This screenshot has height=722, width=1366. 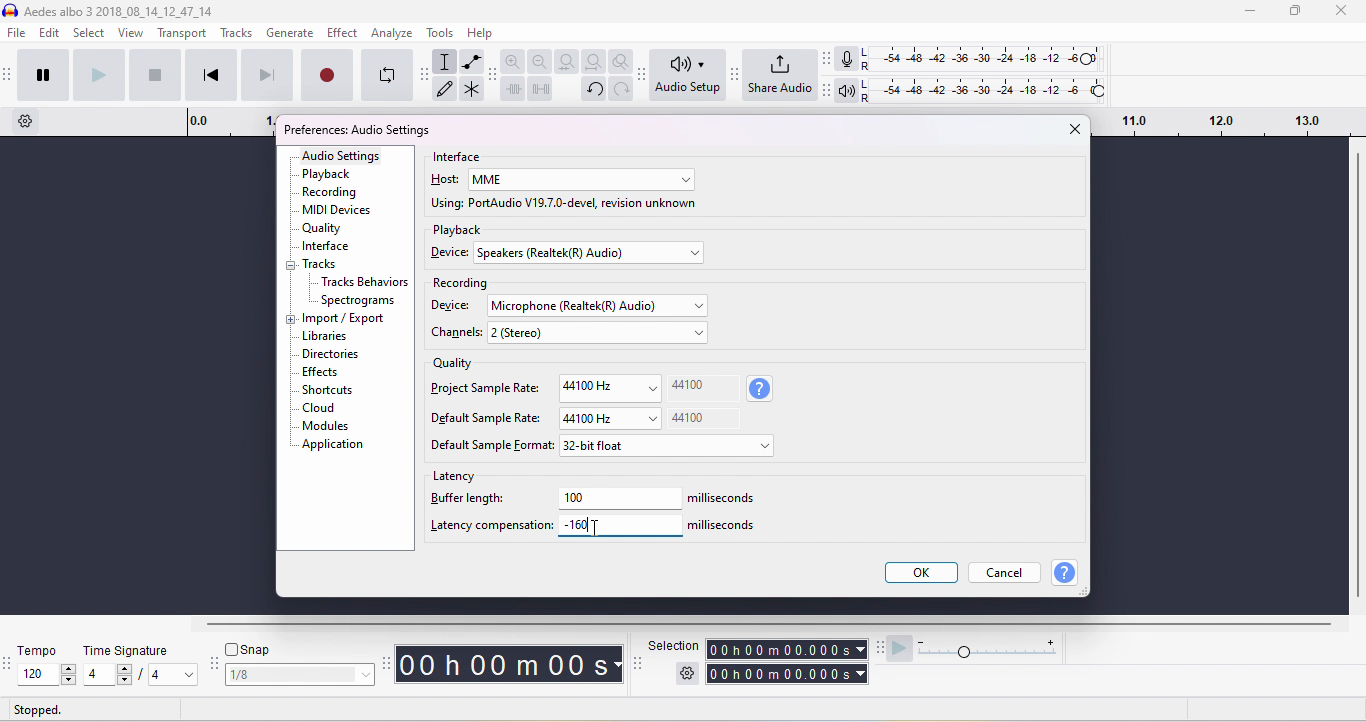 What do you see at coordinates (389, 662) in the screenshot?
I see `audacity time tool bar` at bounding box center [389, 662].